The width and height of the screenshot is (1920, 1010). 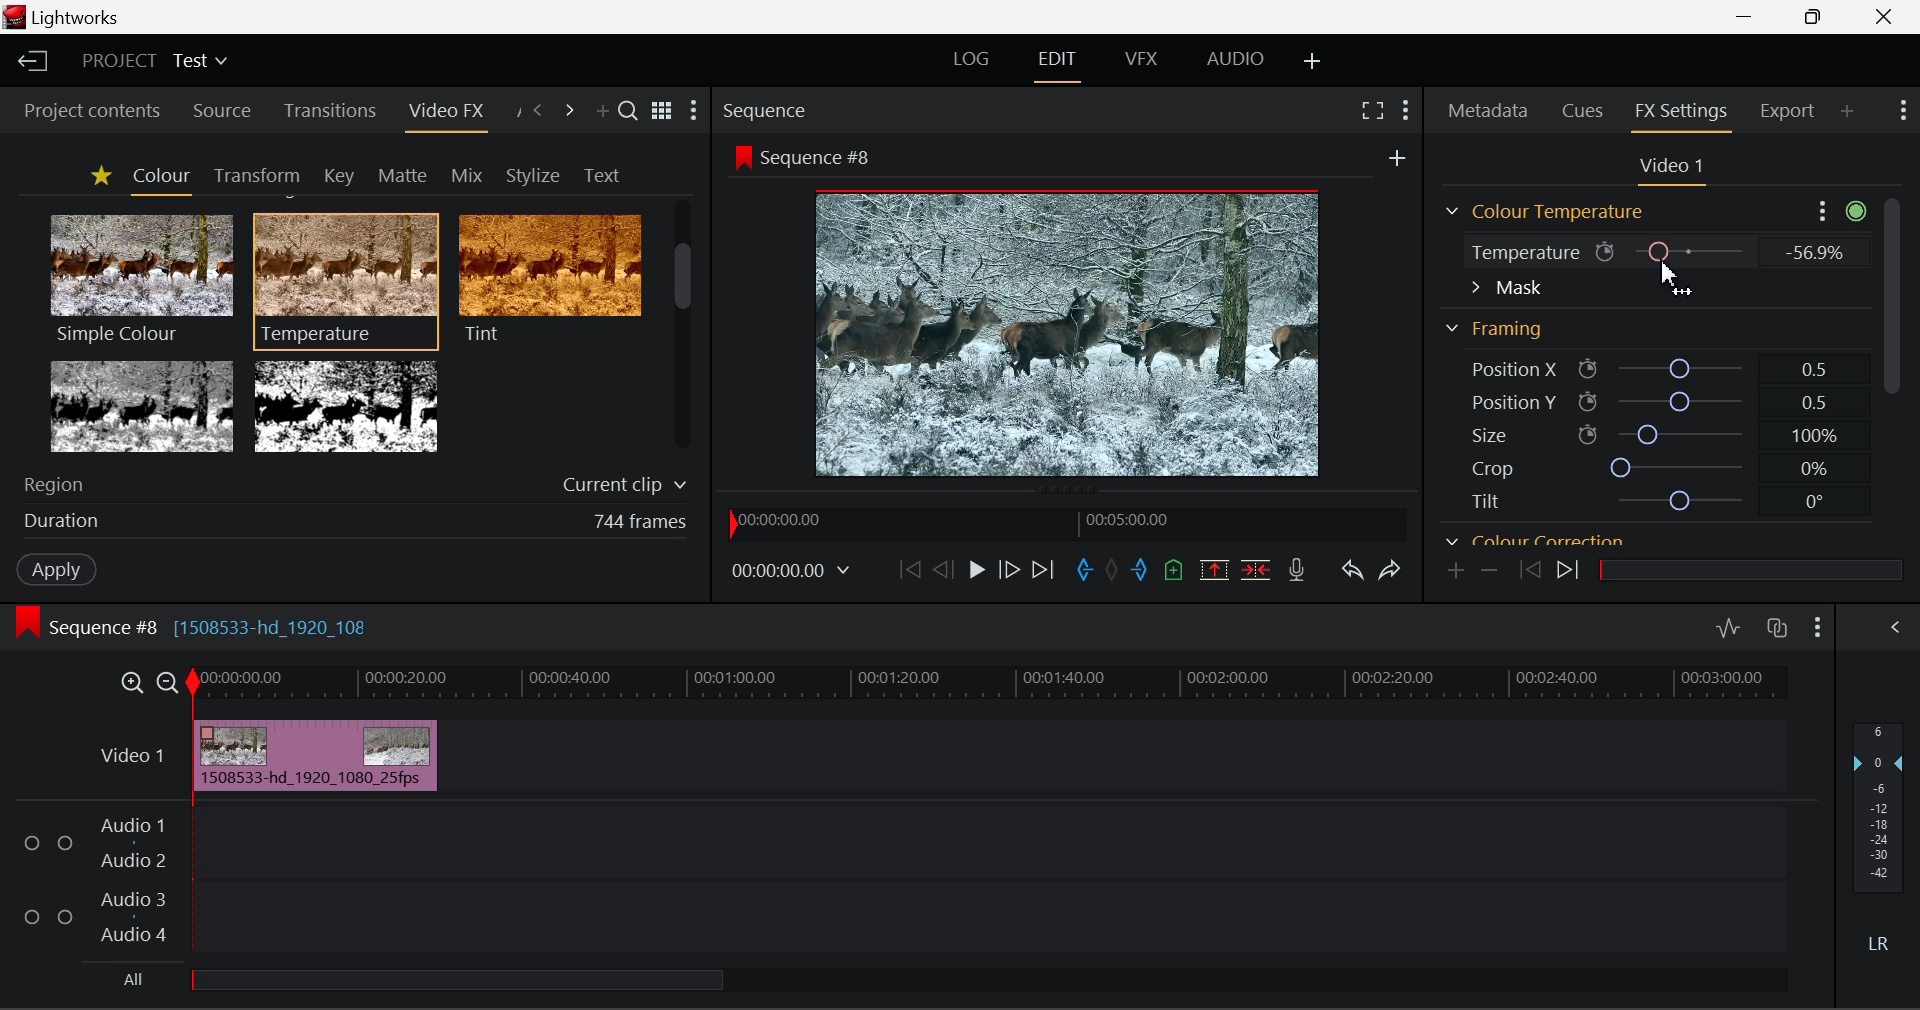 What do you see at coordinates (1588, 370) in the screenshot?
I see `icon` at bounding box center [1588, 370].